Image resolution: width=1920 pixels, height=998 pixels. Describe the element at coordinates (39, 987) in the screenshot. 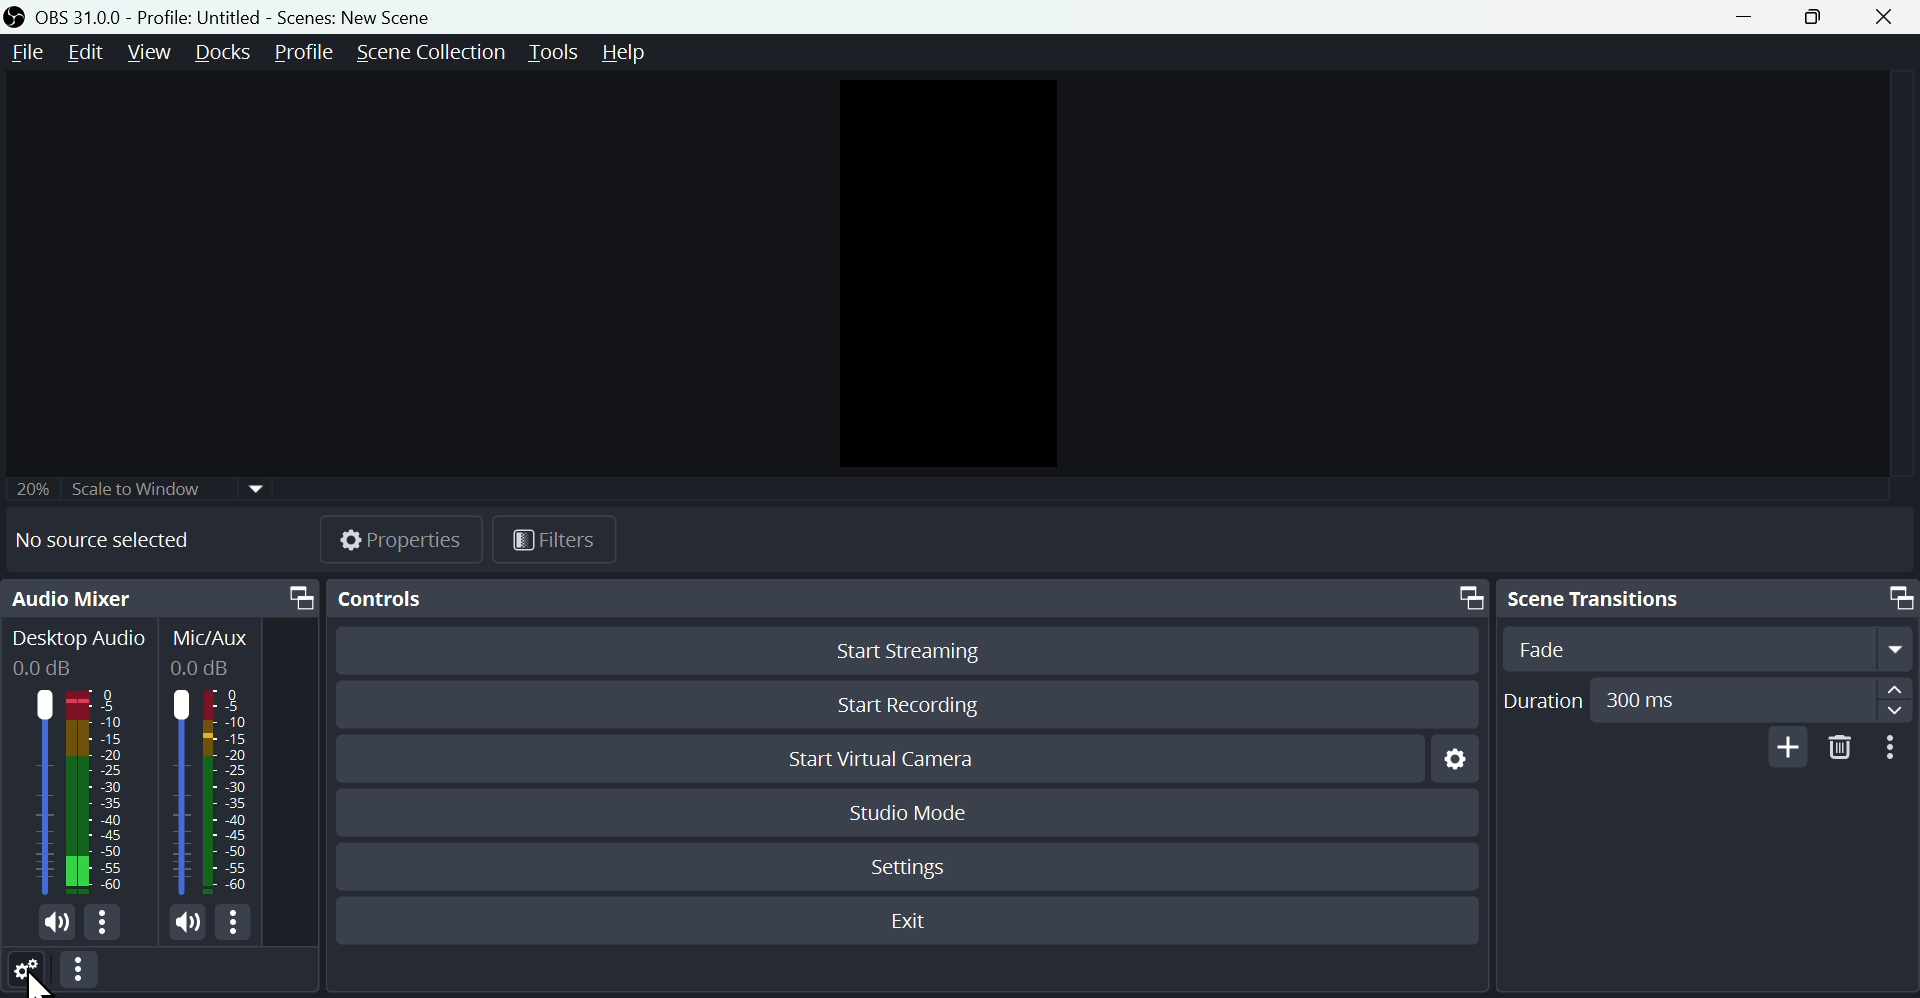

I see `Cursor` at that location.